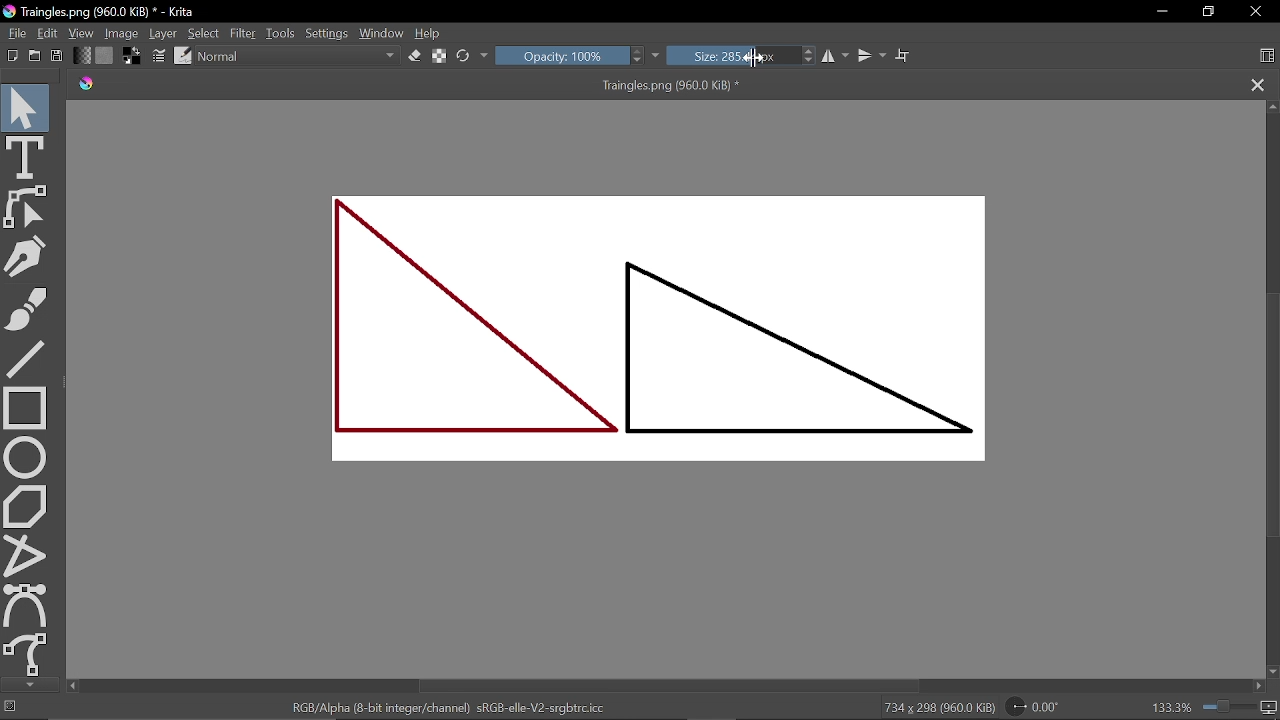  I want to click on Vertical mirror tool, so click(873, 57).